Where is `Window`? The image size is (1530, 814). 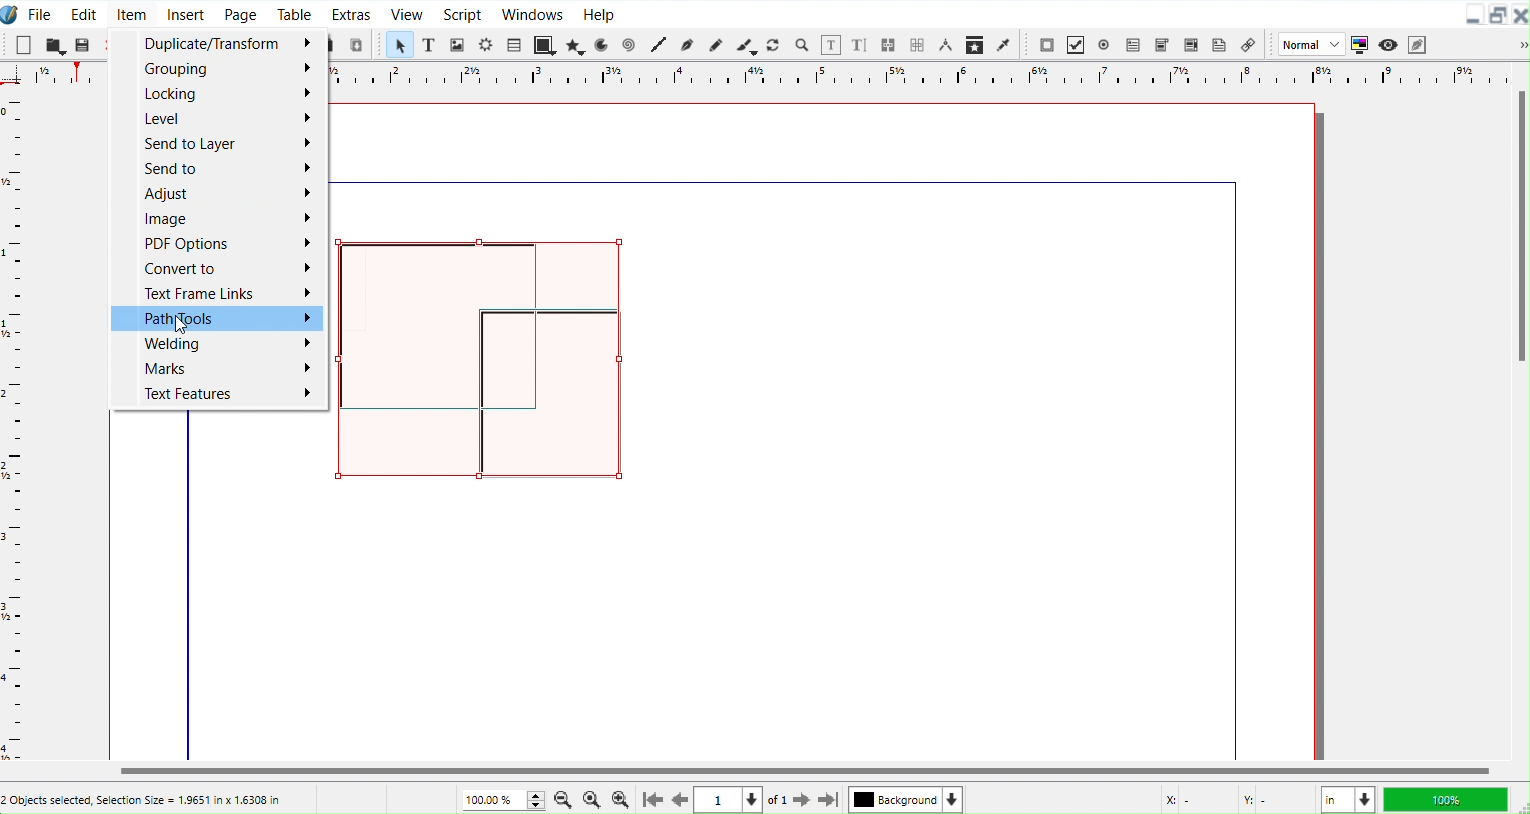 Window is located at coordinates (533, 13).